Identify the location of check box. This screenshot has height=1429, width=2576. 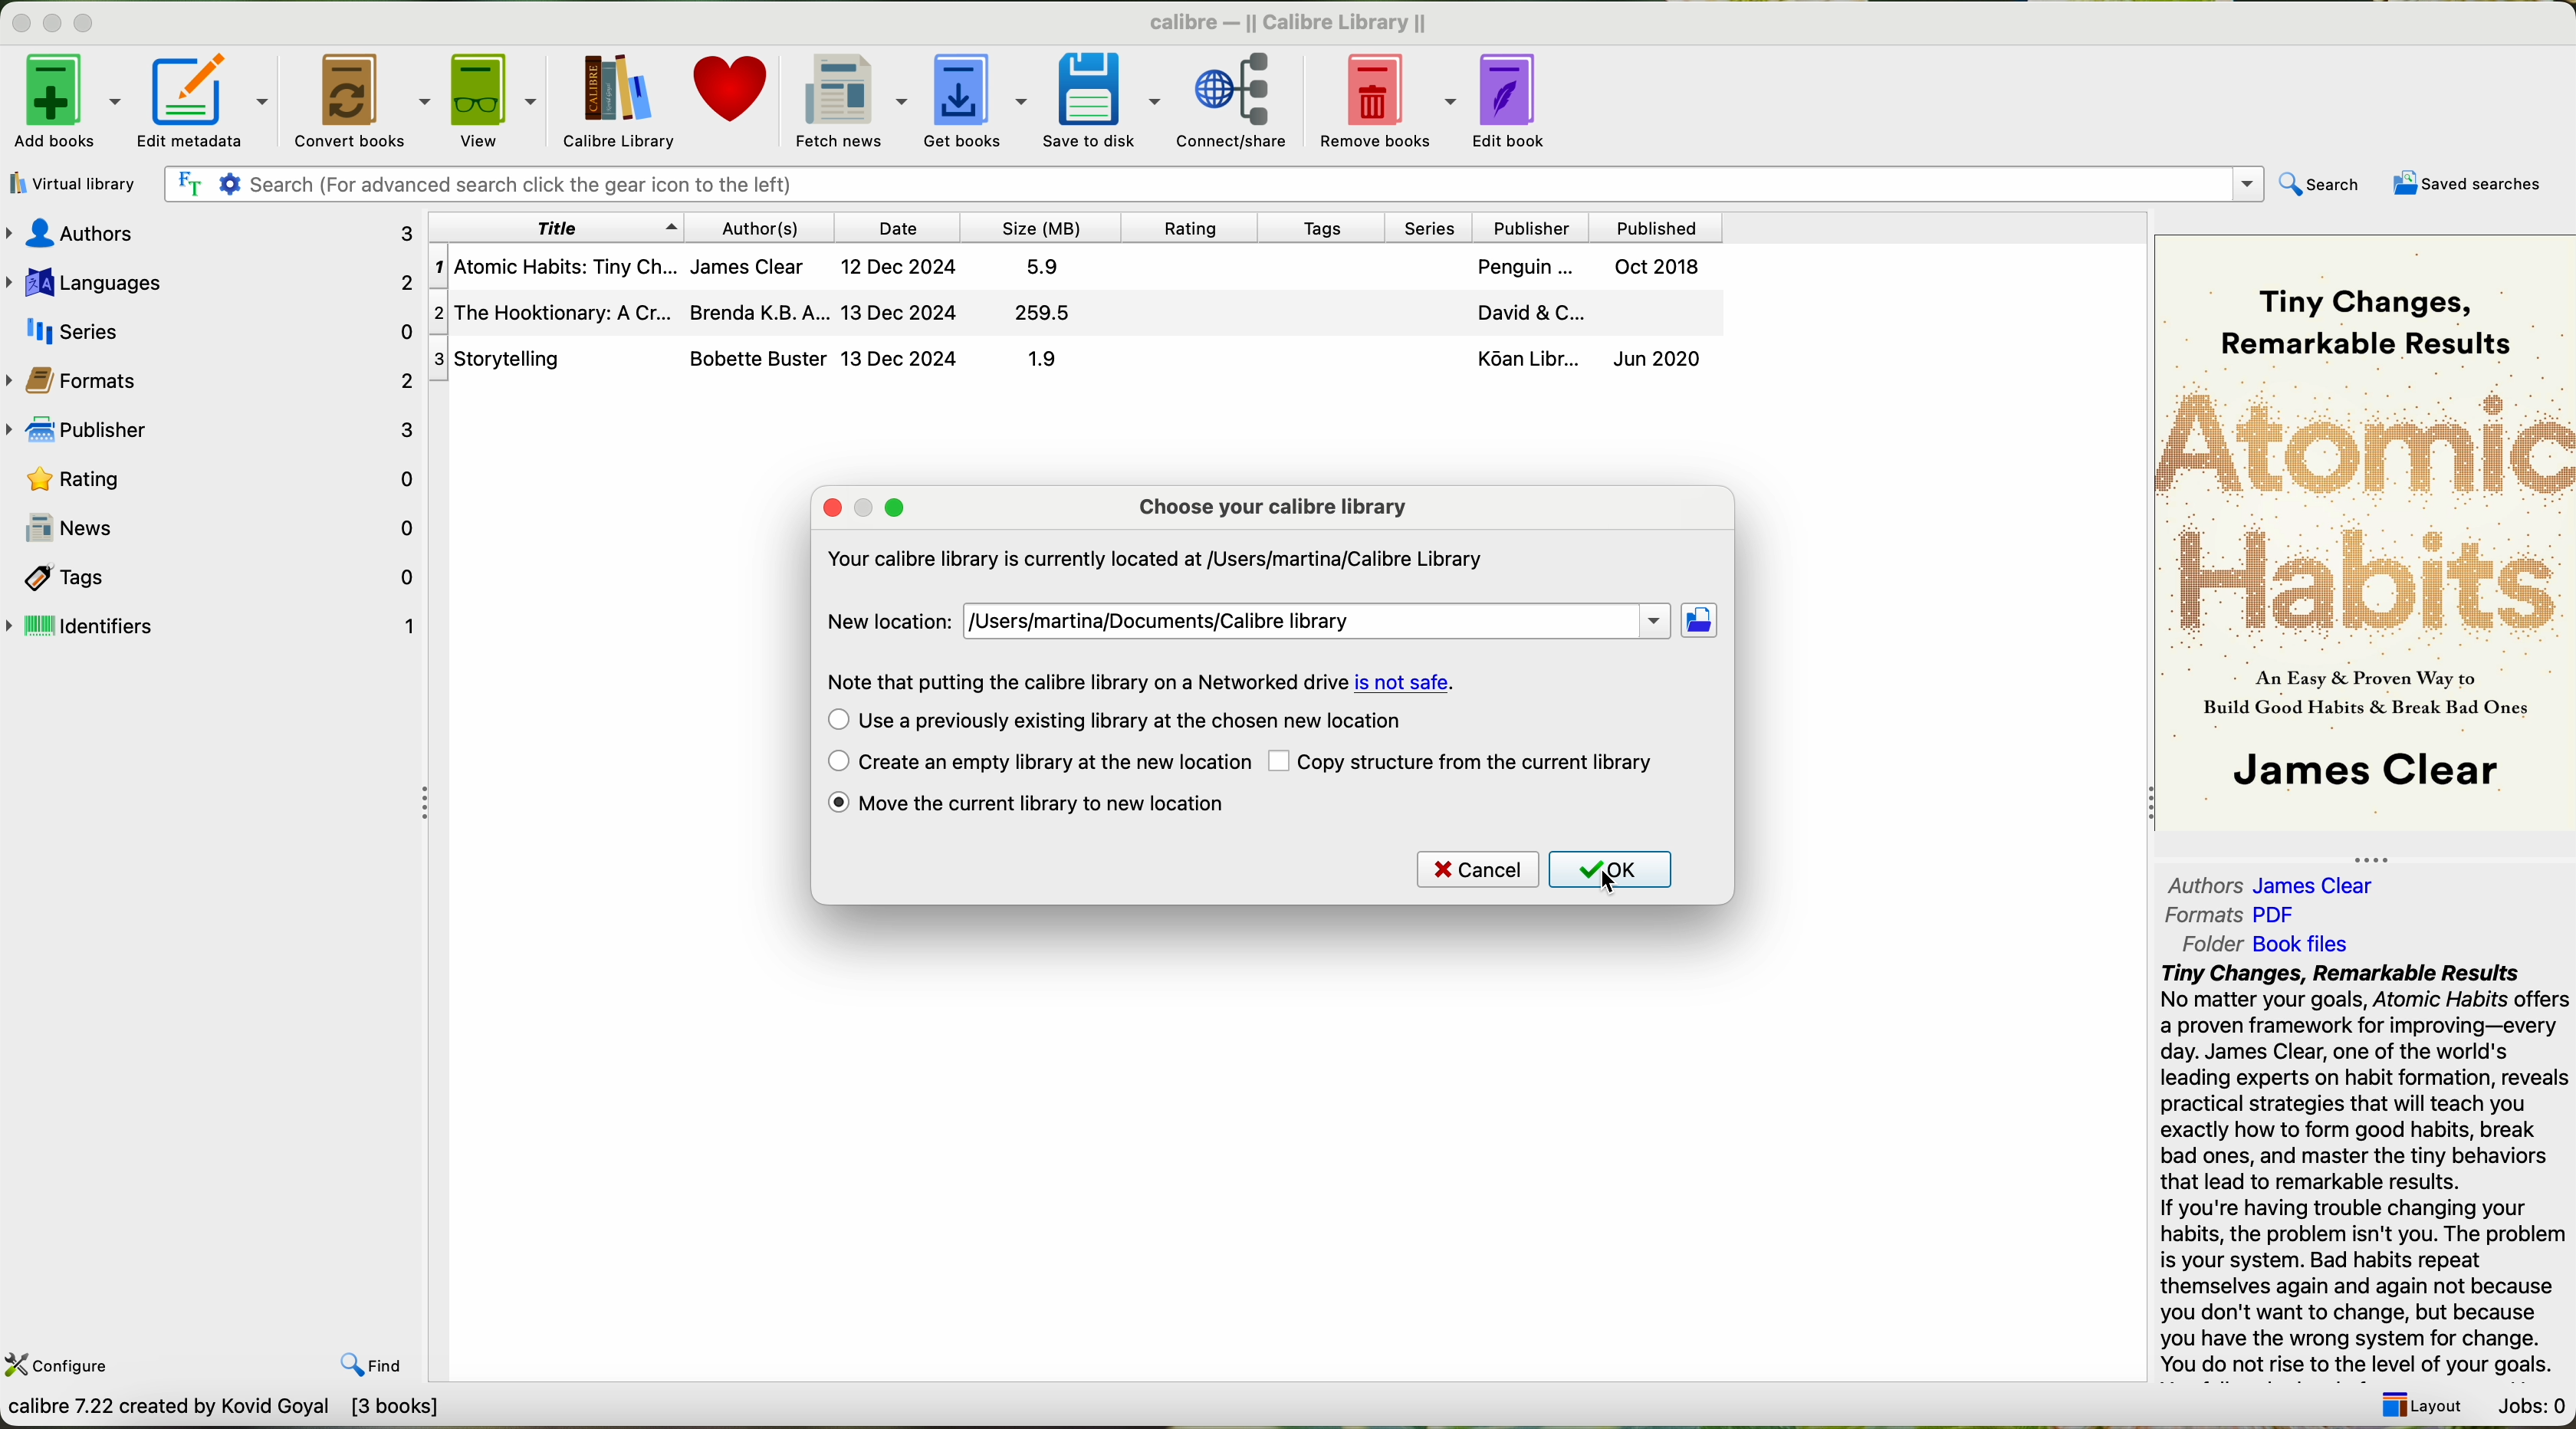
(837, 804).